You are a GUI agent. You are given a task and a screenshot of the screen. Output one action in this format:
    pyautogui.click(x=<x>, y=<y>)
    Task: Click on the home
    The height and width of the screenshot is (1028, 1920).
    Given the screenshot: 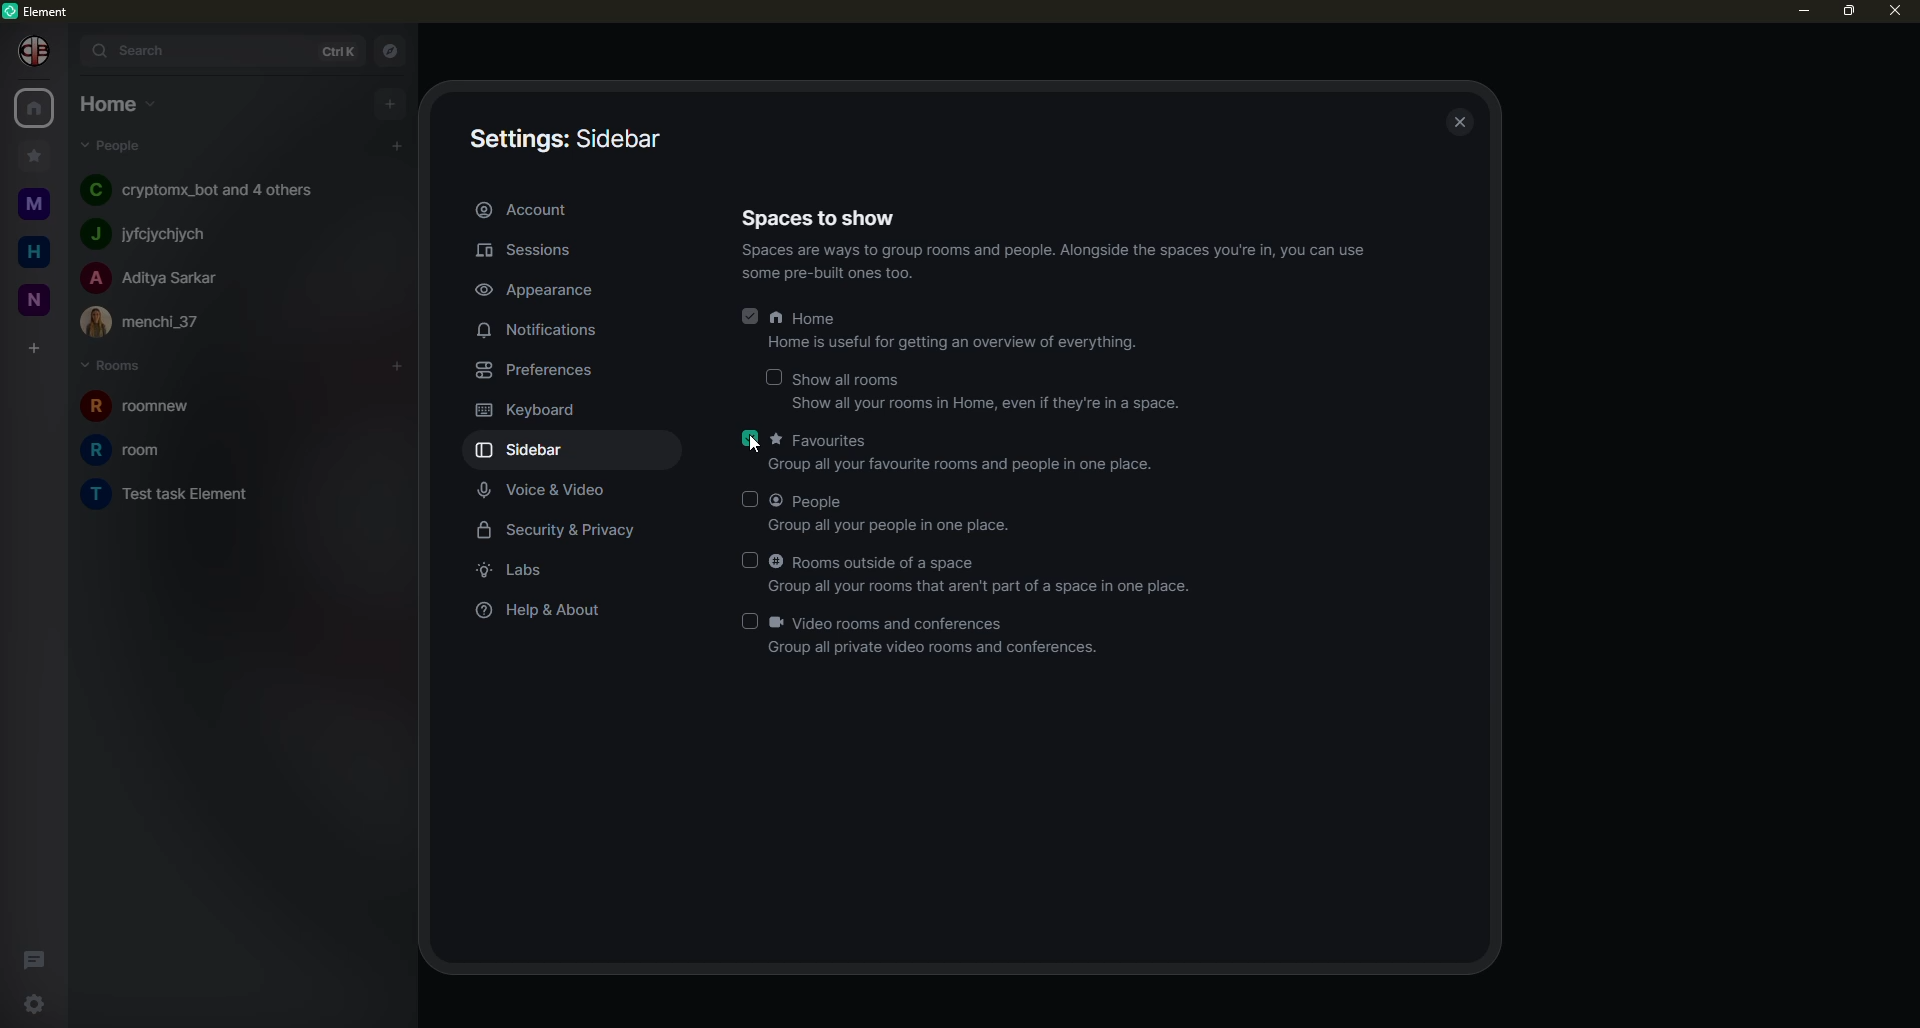 What is the action you would take?
    pyautogui.click(x=37, y=106)
    